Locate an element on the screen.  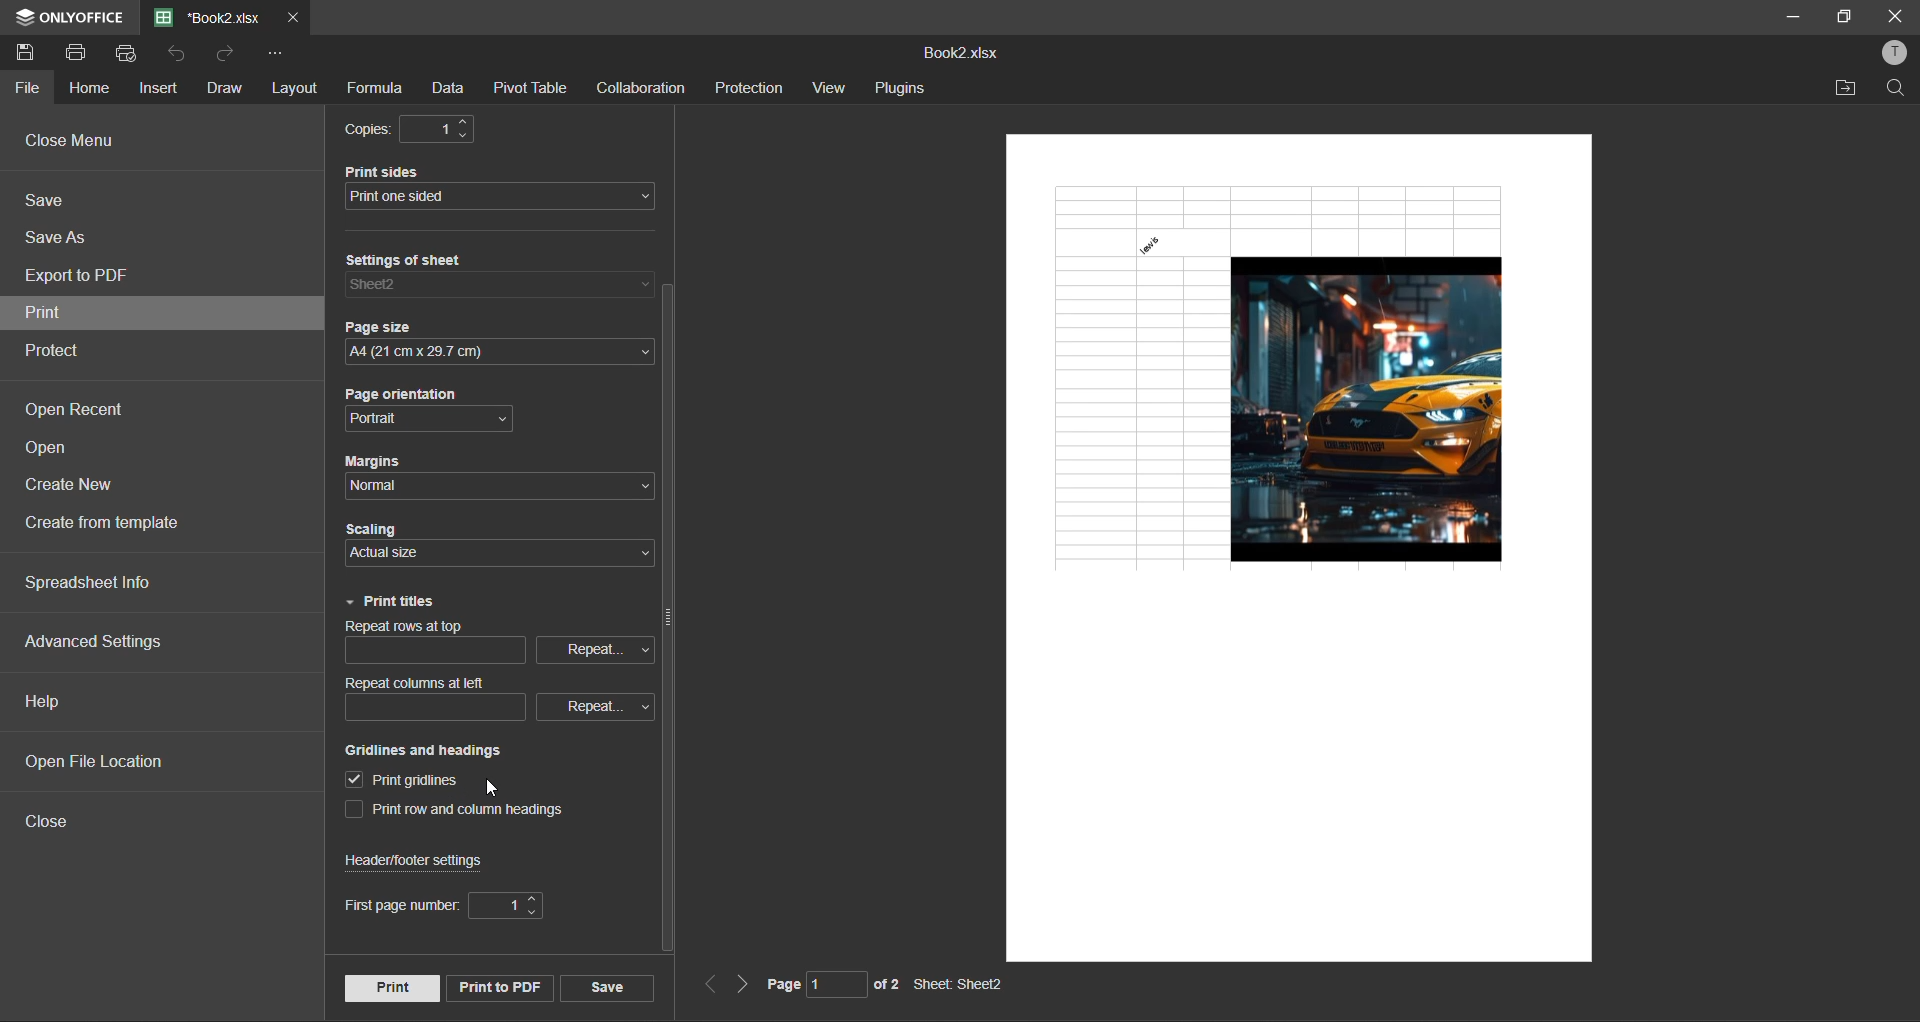
normal is located at coordinates (394, 488).